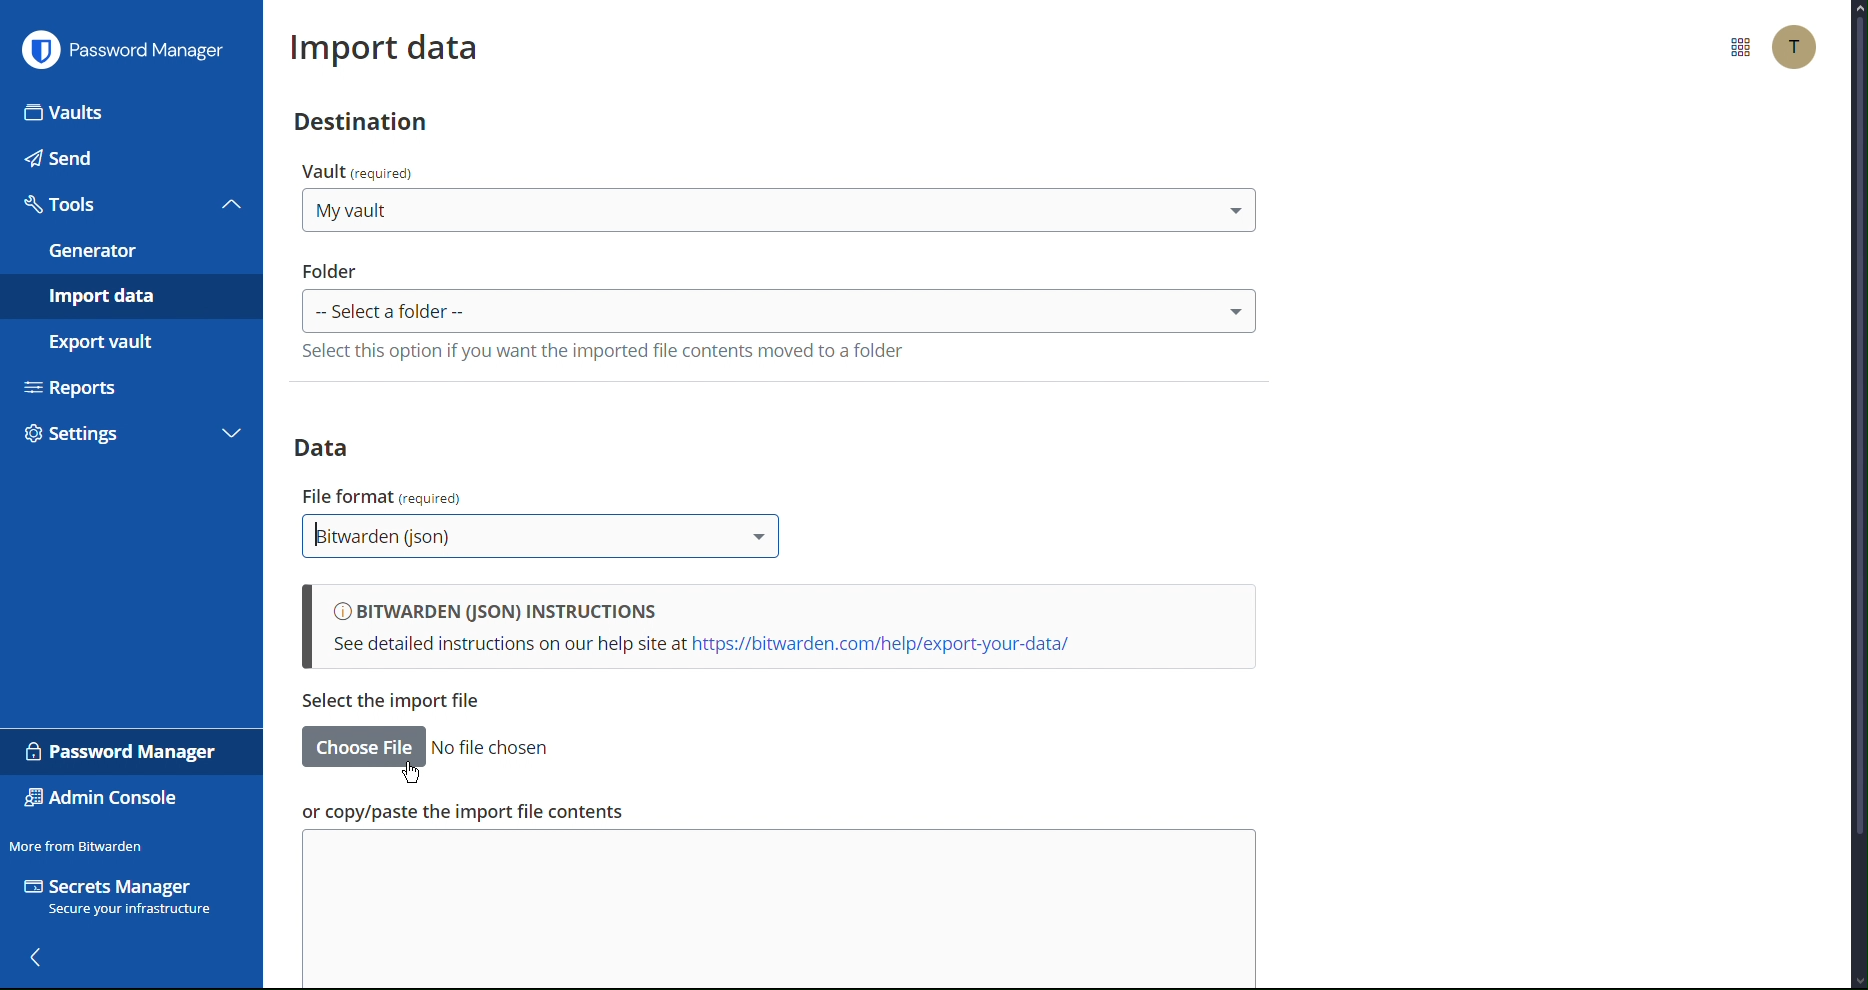  What do you see at coordinates (1737, 47) in the screenshot?
I see `More Options` at bounding box center [1737, 47].